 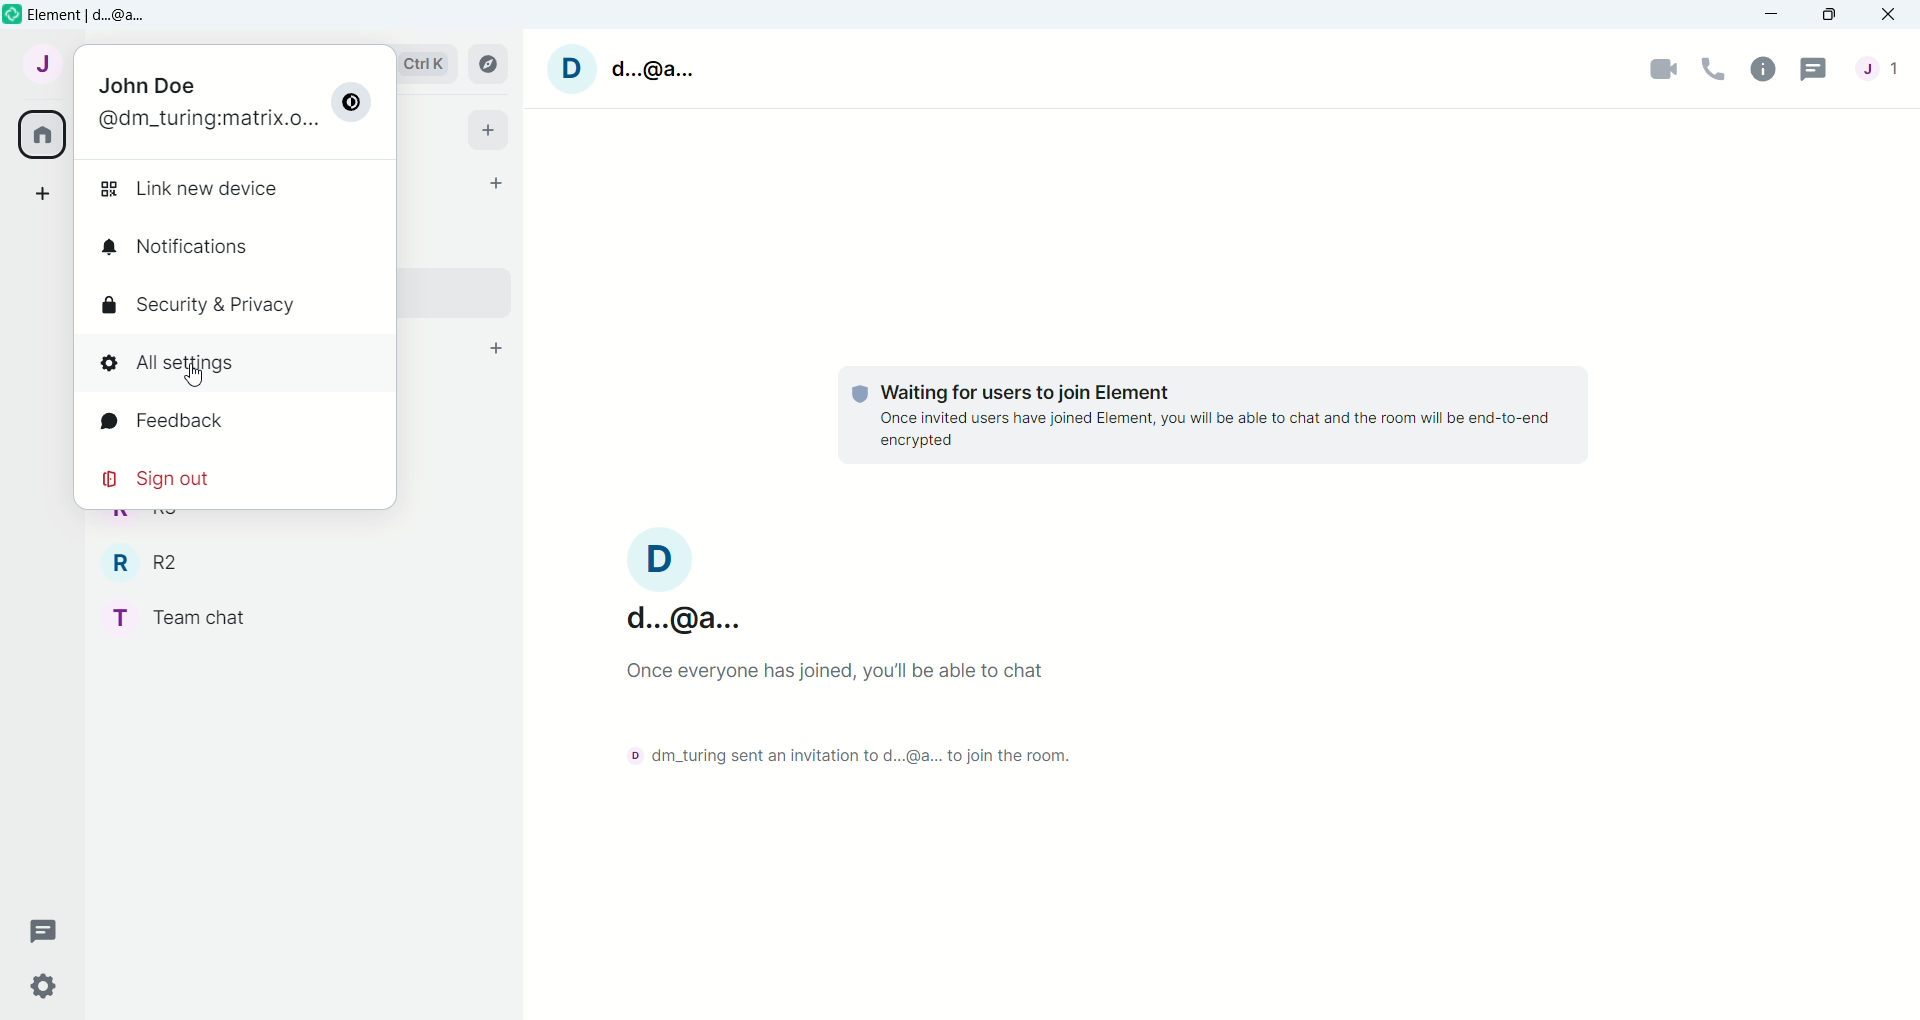 I want to click on Element |@d.., so click(x=94, y=15).